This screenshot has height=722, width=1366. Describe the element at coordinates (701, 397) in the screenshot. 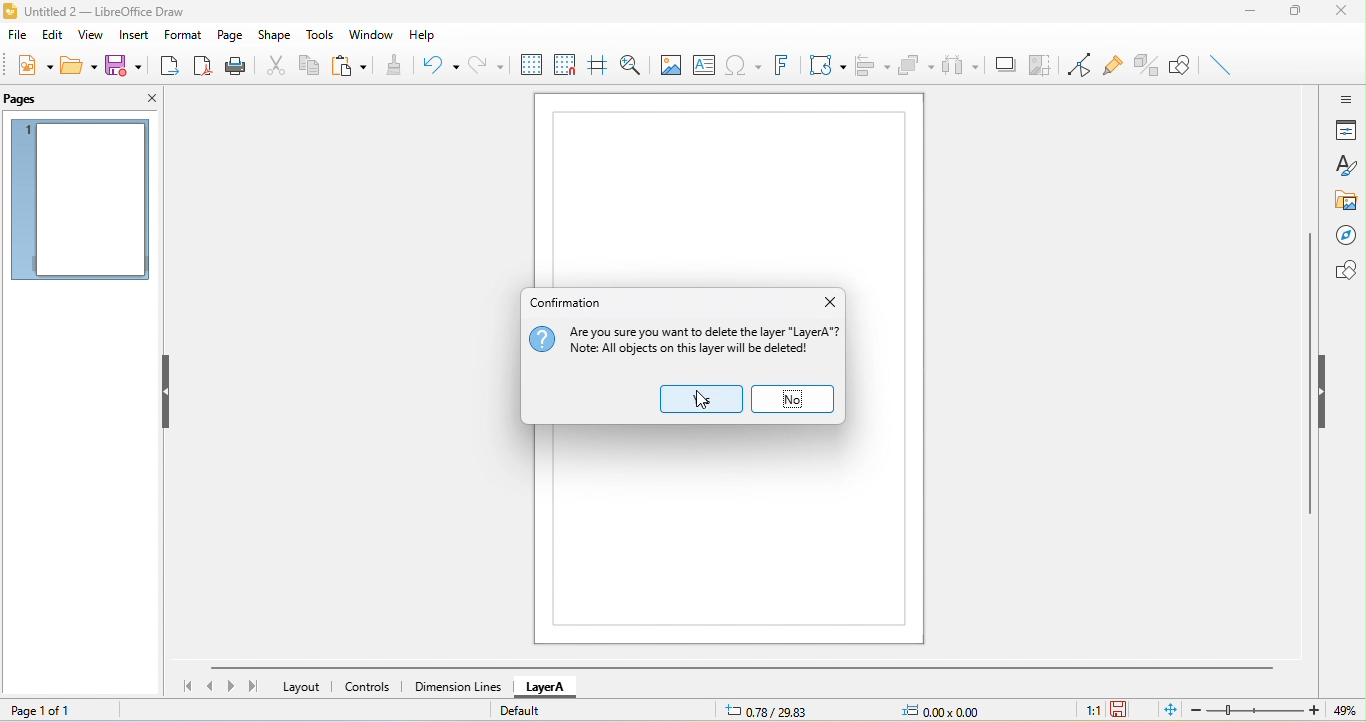

I see `yes` at that location.